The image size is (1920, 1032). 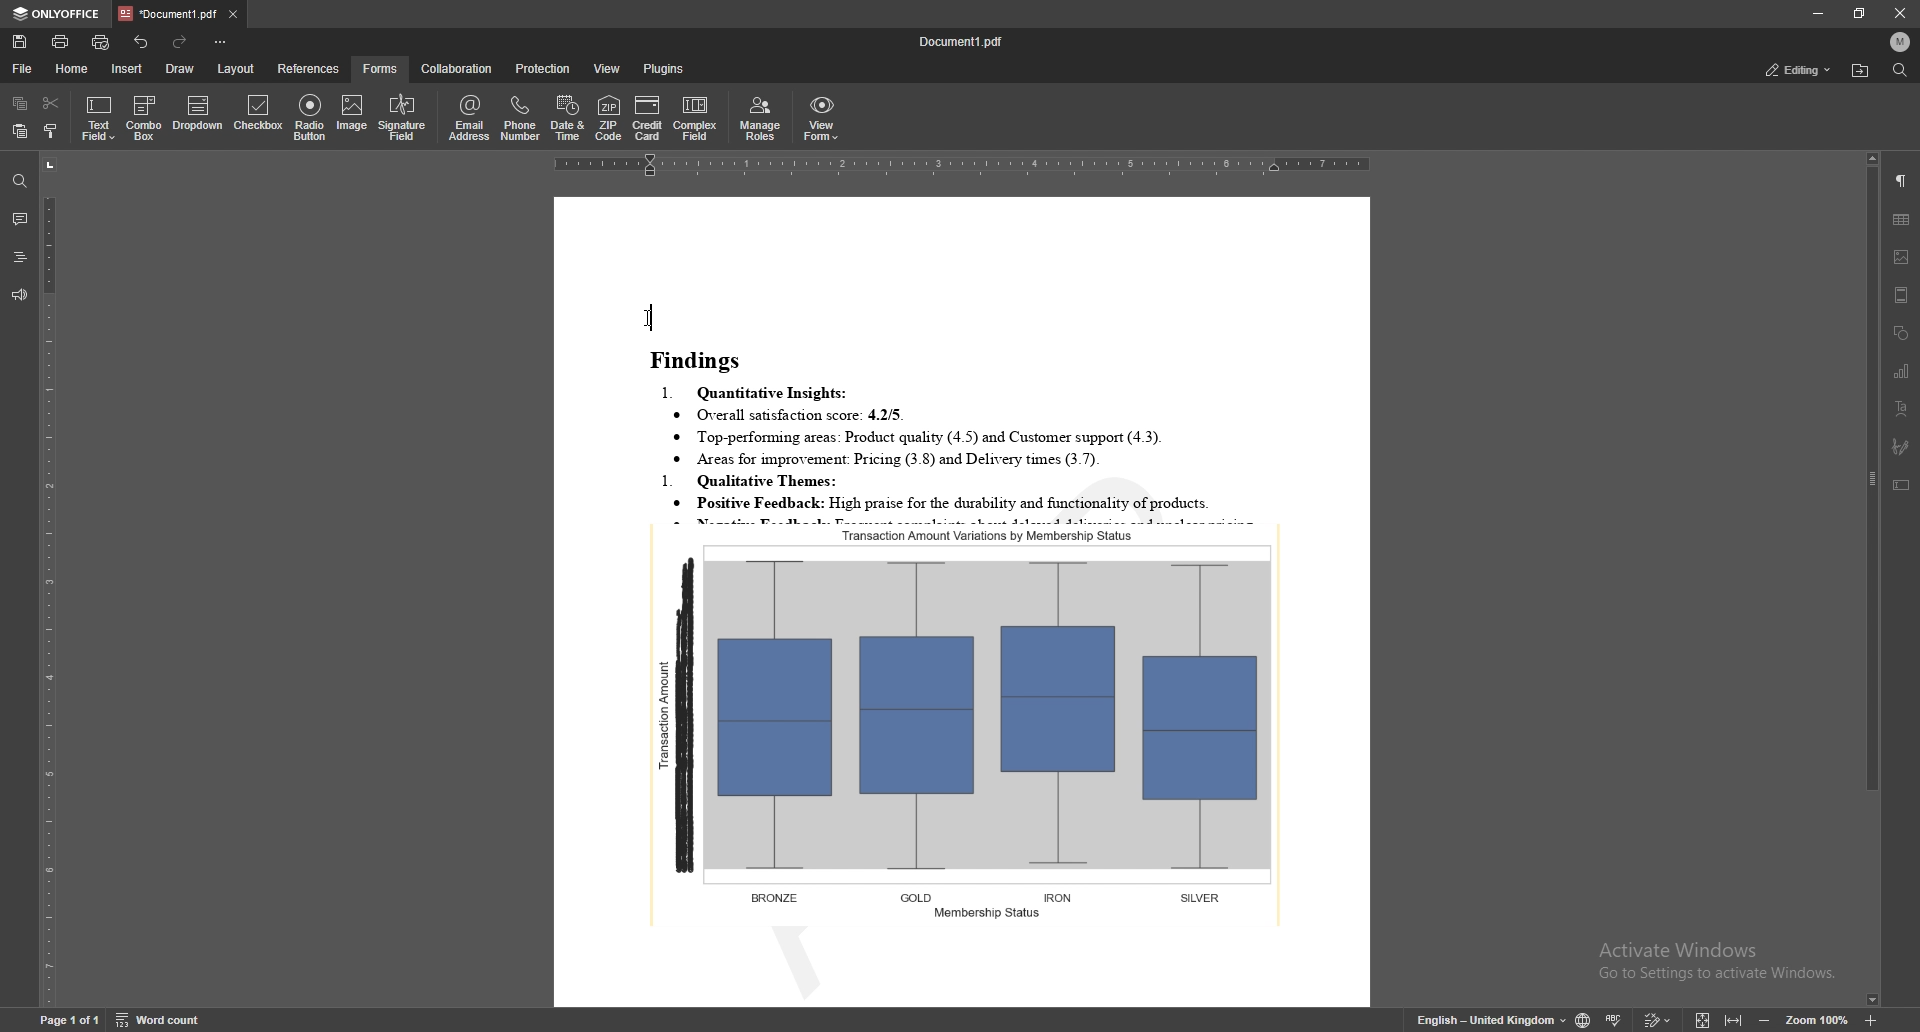 I want to click on vertical scale, so click(x=49, y=580).